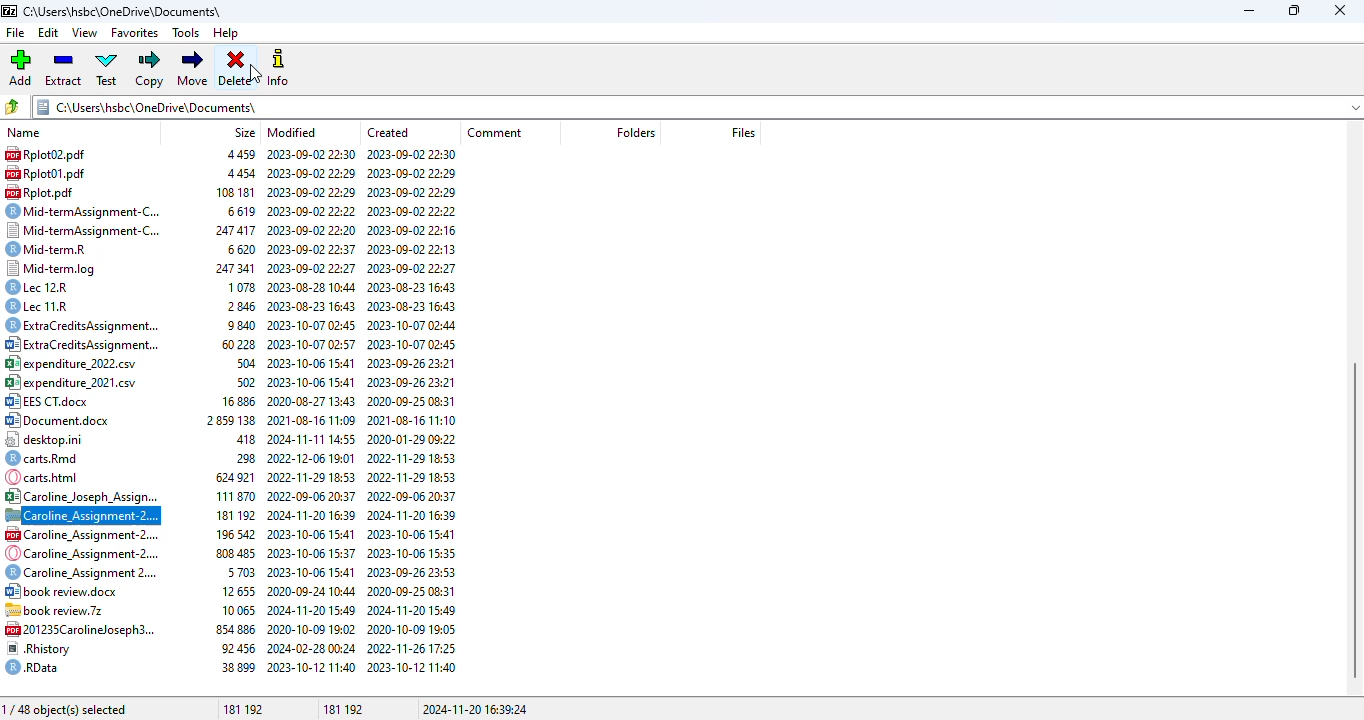  What do you see at coordinates (133, 11) in the screenshot?
I see `c\Users\hsbc\OneDrive\Documents\` at bounding box center [133, 11].